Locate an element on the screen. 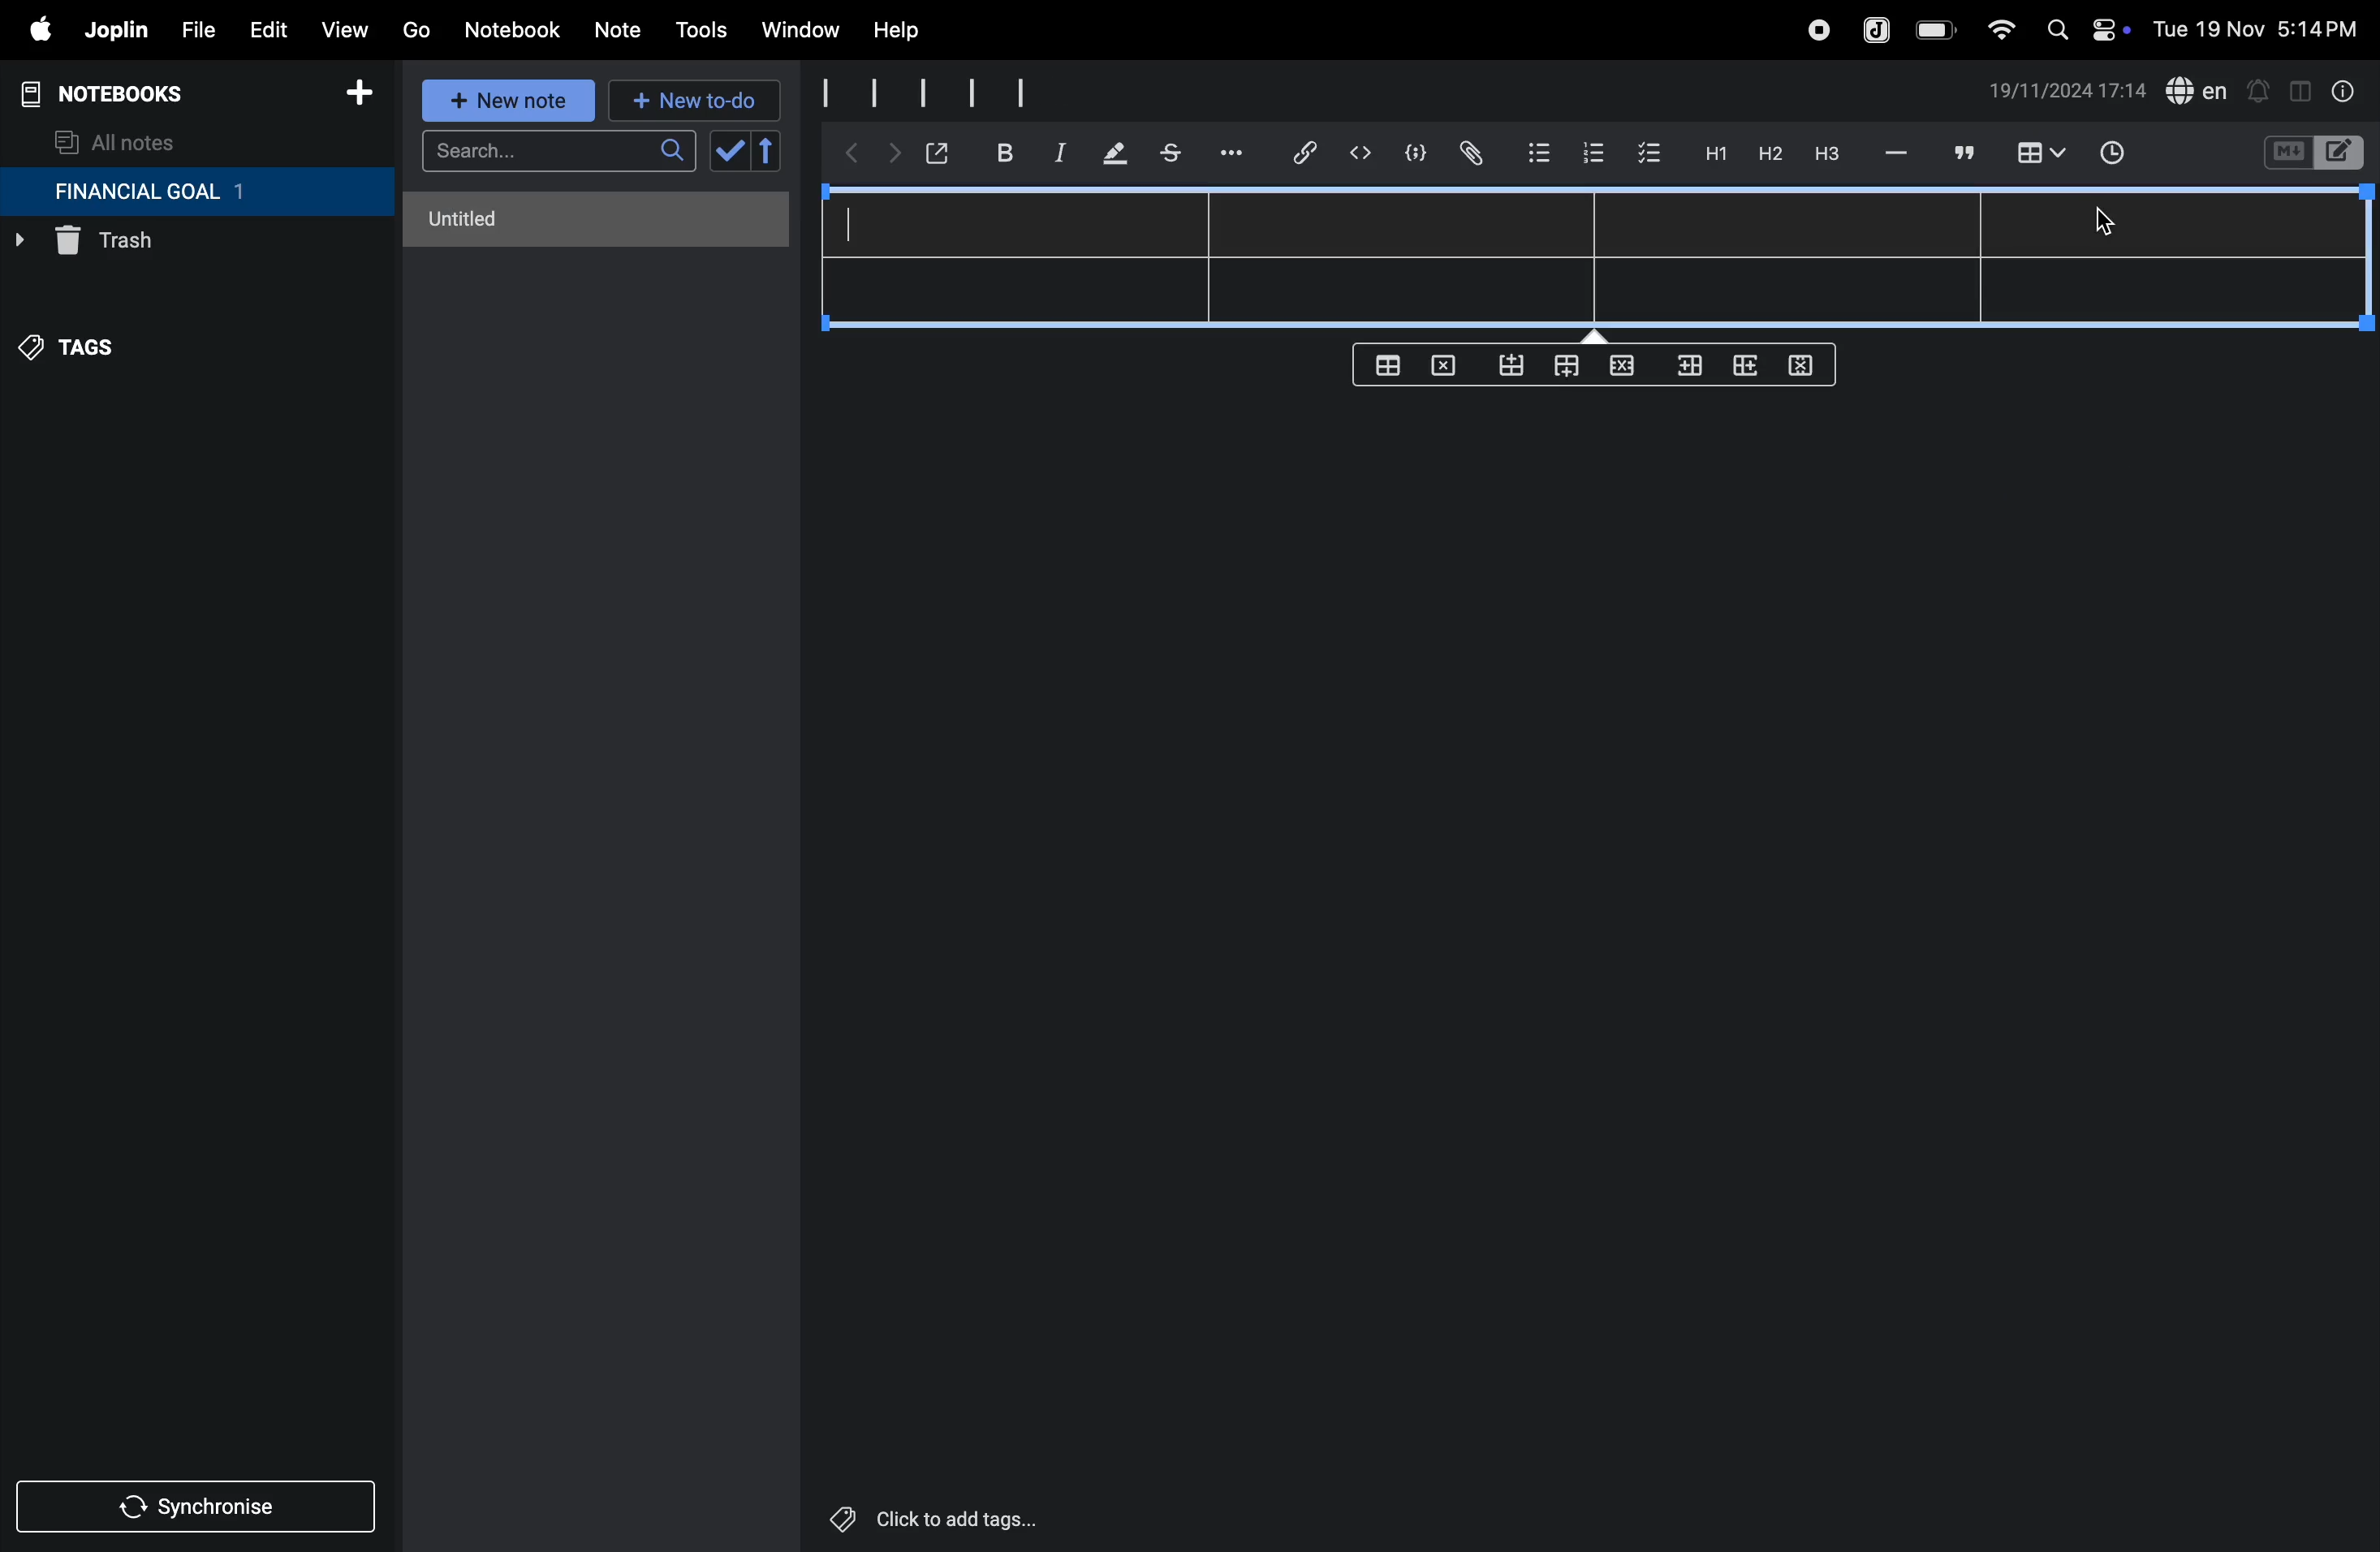 The width and height of the screenshot is (2380, 1552). wifi is located at coordinates (1995, 29).